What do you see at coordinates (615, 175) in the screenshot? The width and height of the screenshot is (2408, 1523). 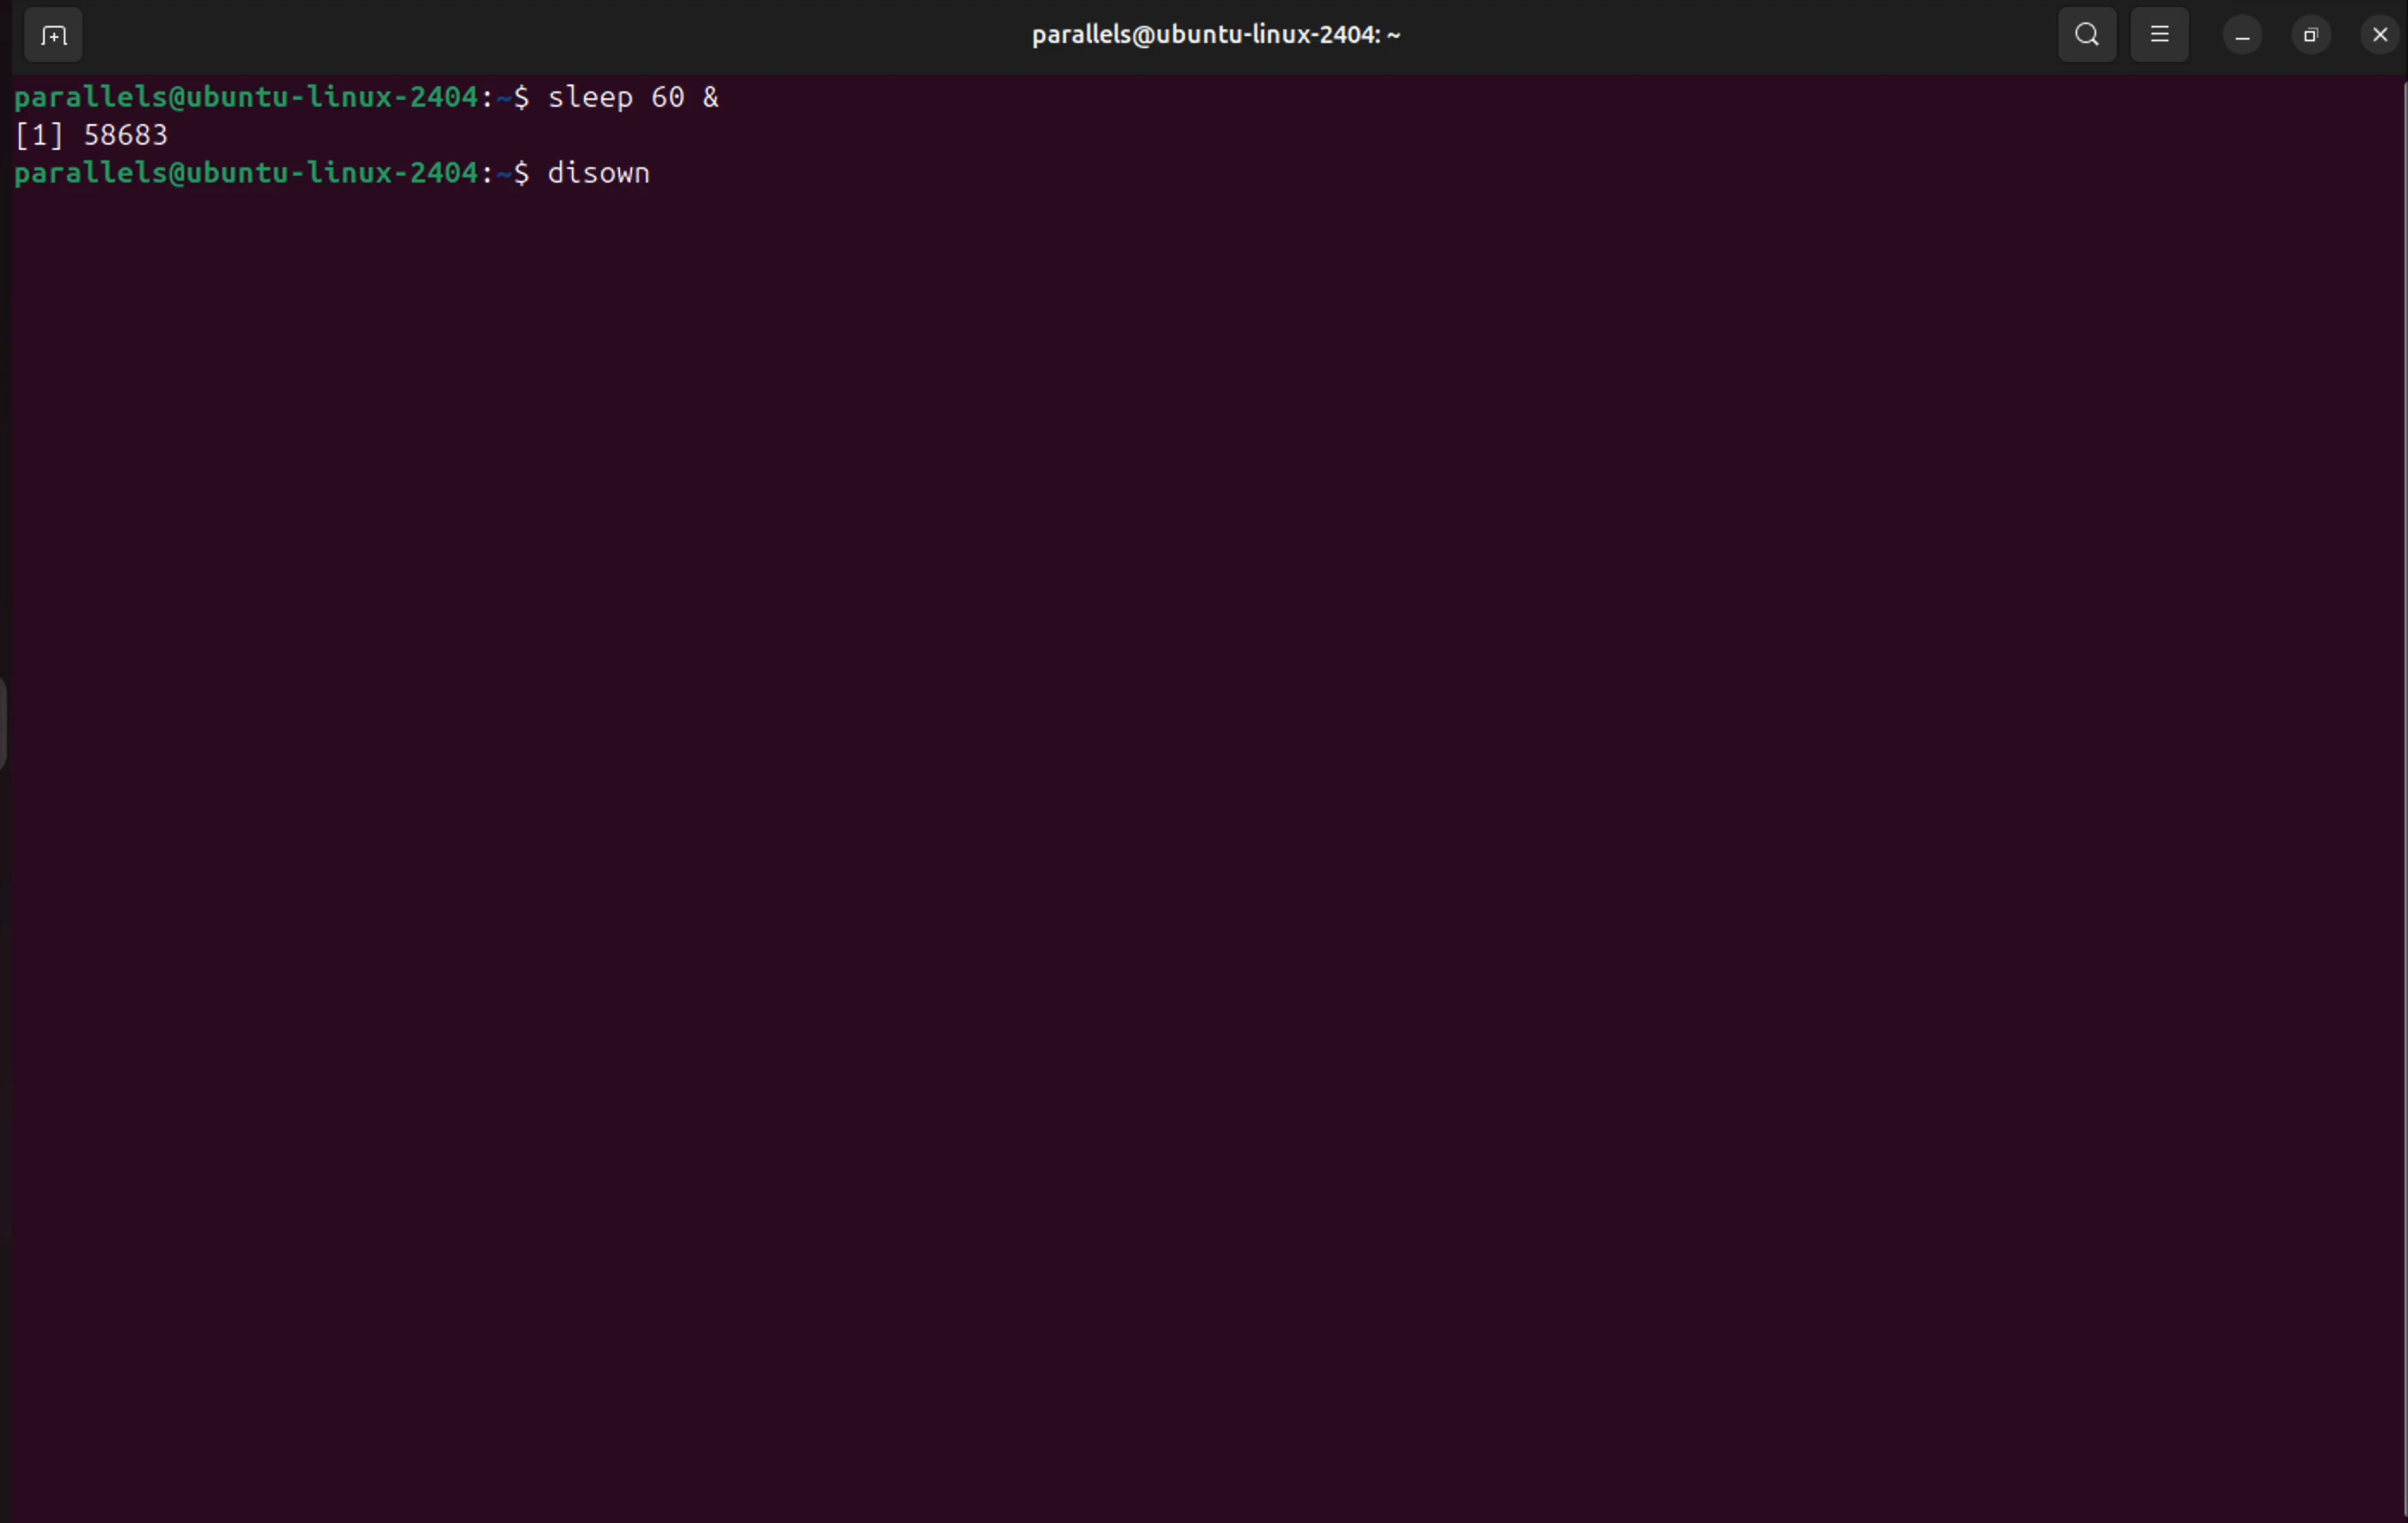 I see `disown` at bounding box center [615, 175].